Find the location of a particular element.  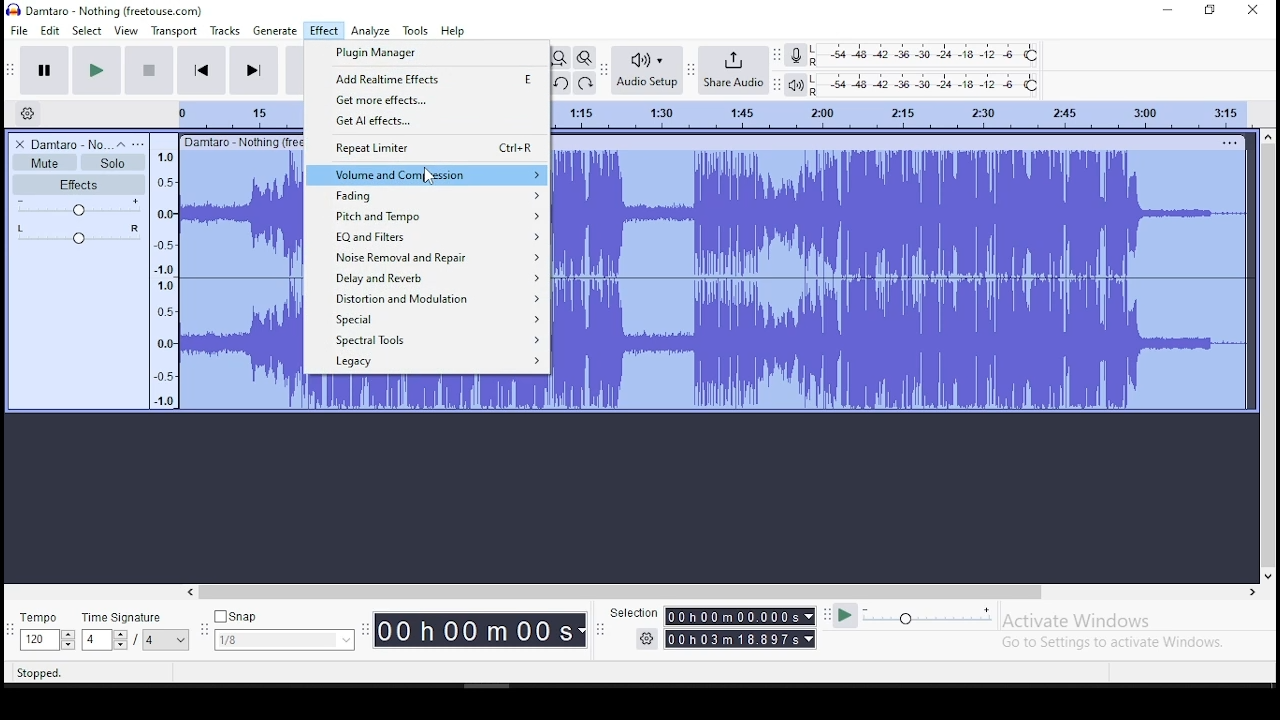

track options is located at coordinates (1228, 142).